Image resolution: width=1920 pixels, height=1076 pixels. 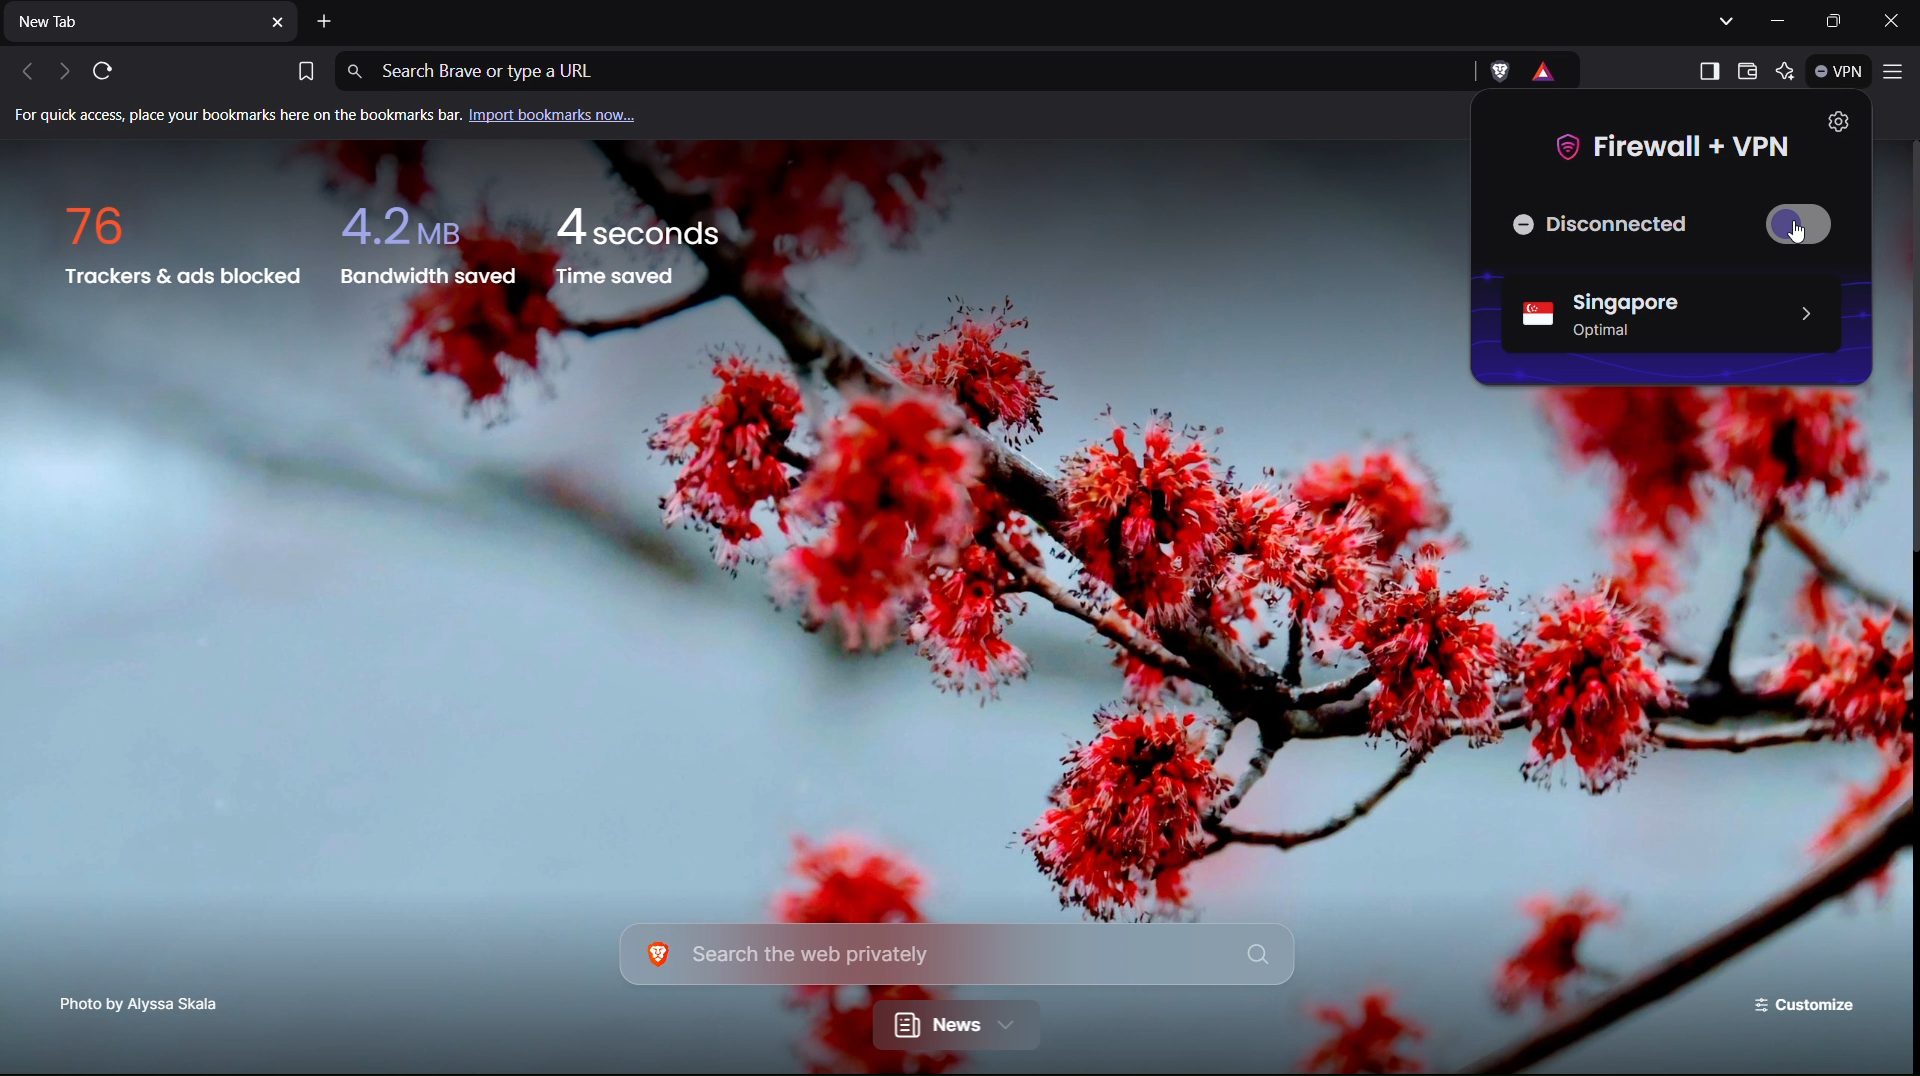 What do you see at coordinates (151, 22) in the screenshot?
I see `New Tab` at bounding box center [151, 22].